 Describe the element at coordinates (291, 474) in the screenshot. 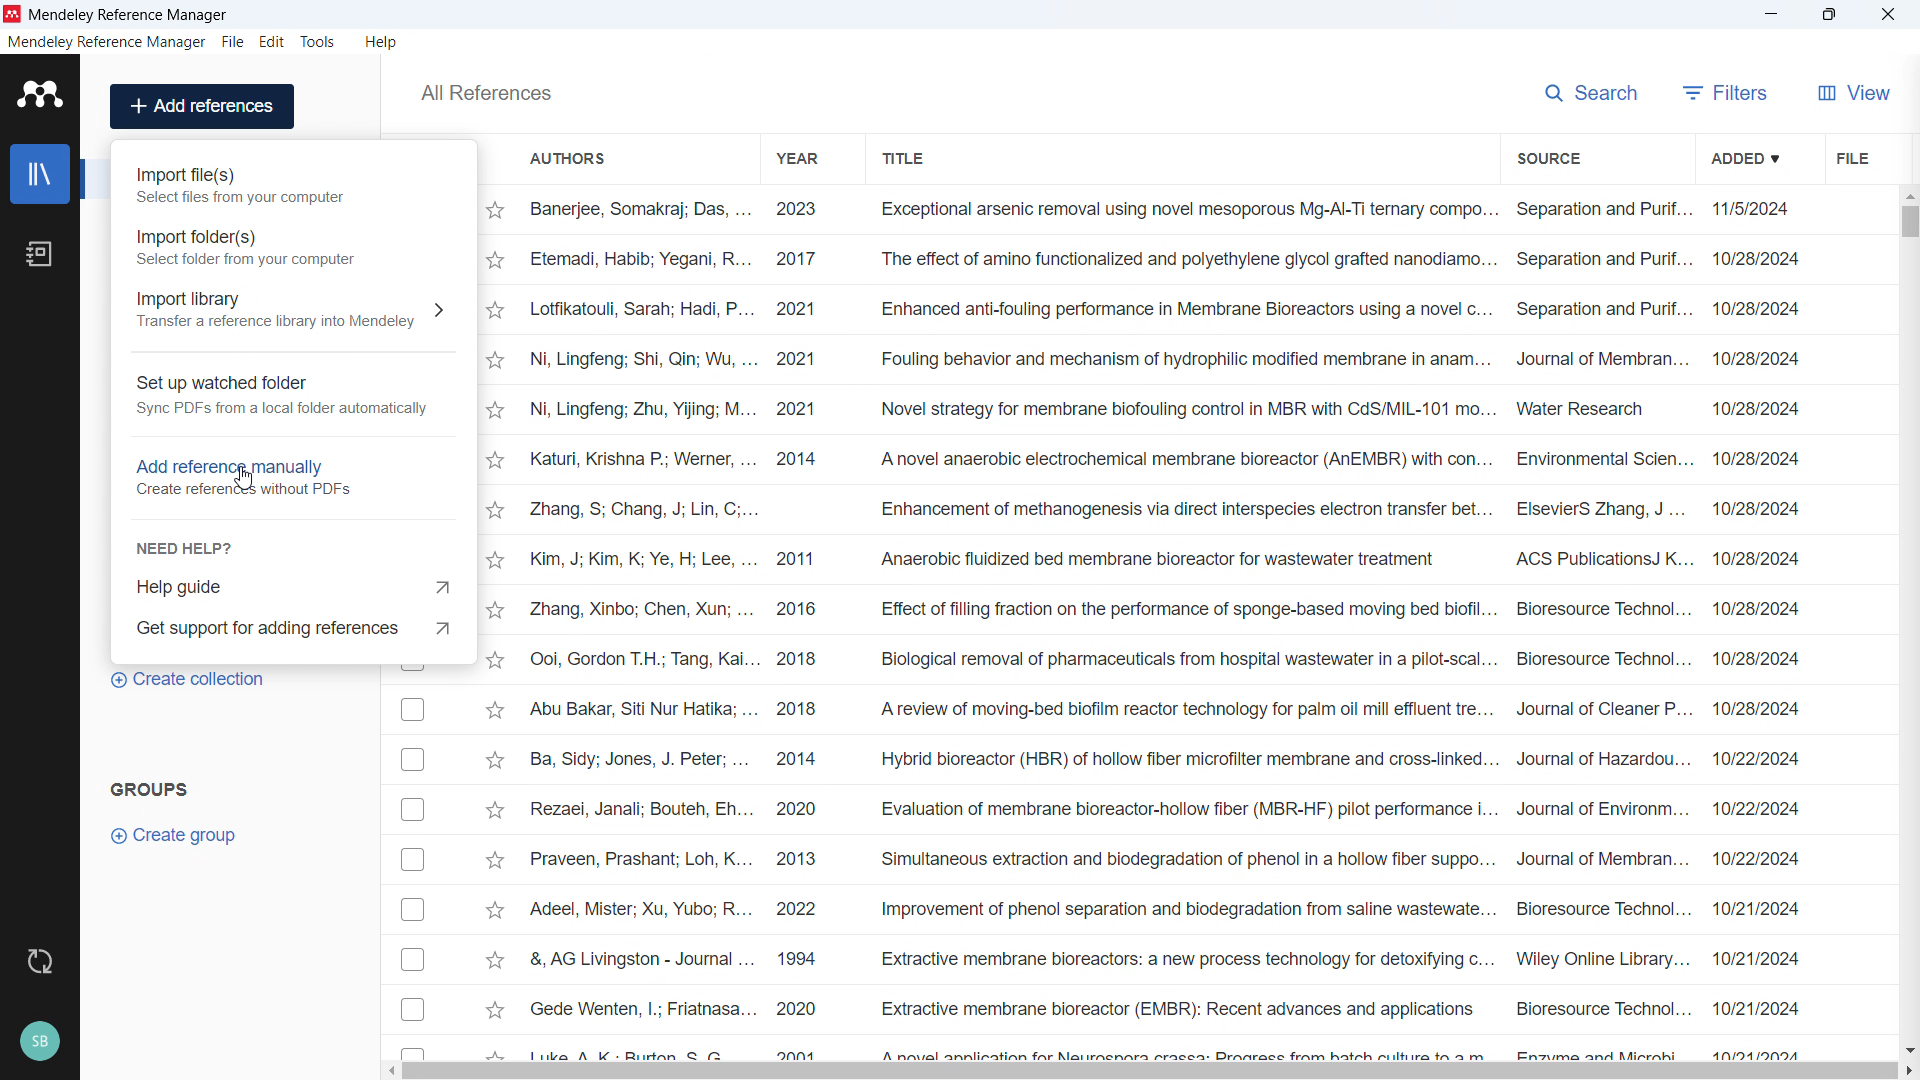

I see `Add references manually ` at that location.